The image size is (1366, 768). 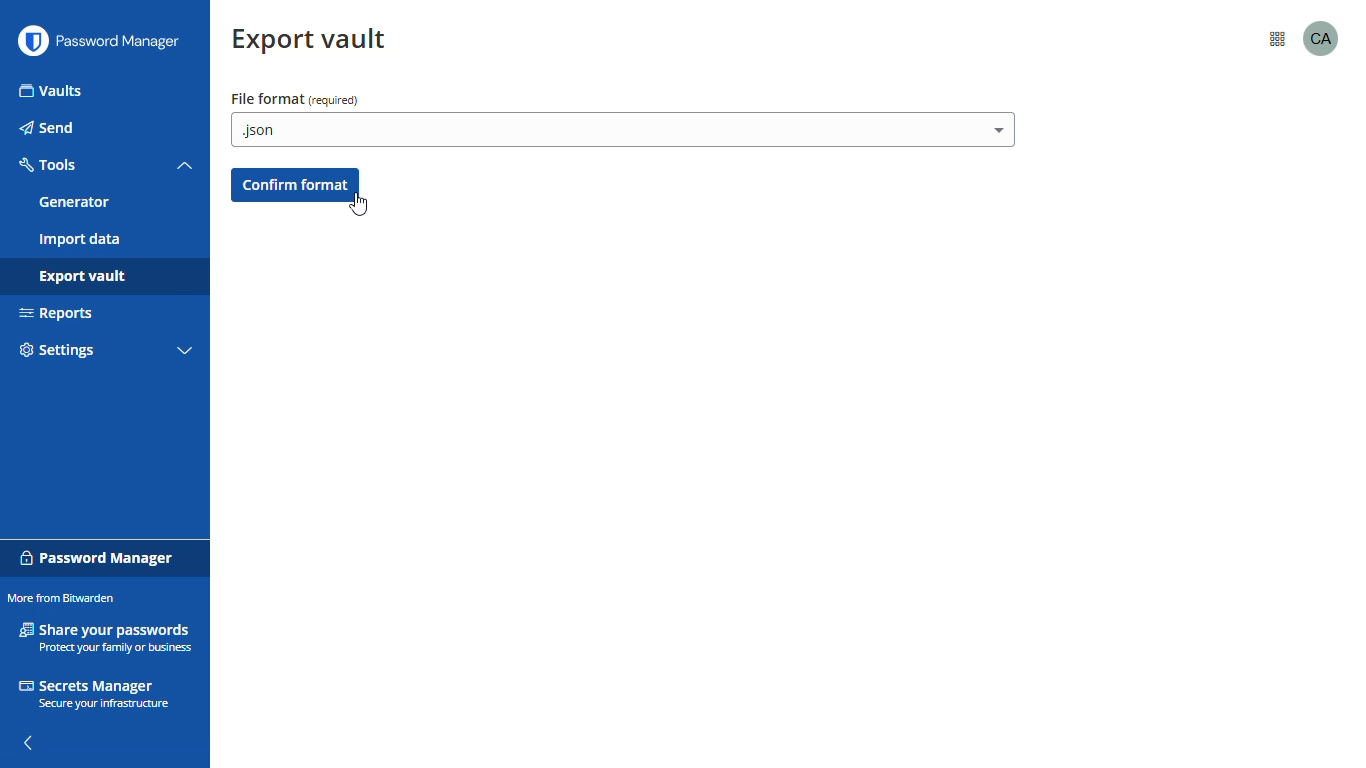 What do you see at coordinates (295, 183) in the screenshot?
I see `confirm format` at bounding box center [295, 183].